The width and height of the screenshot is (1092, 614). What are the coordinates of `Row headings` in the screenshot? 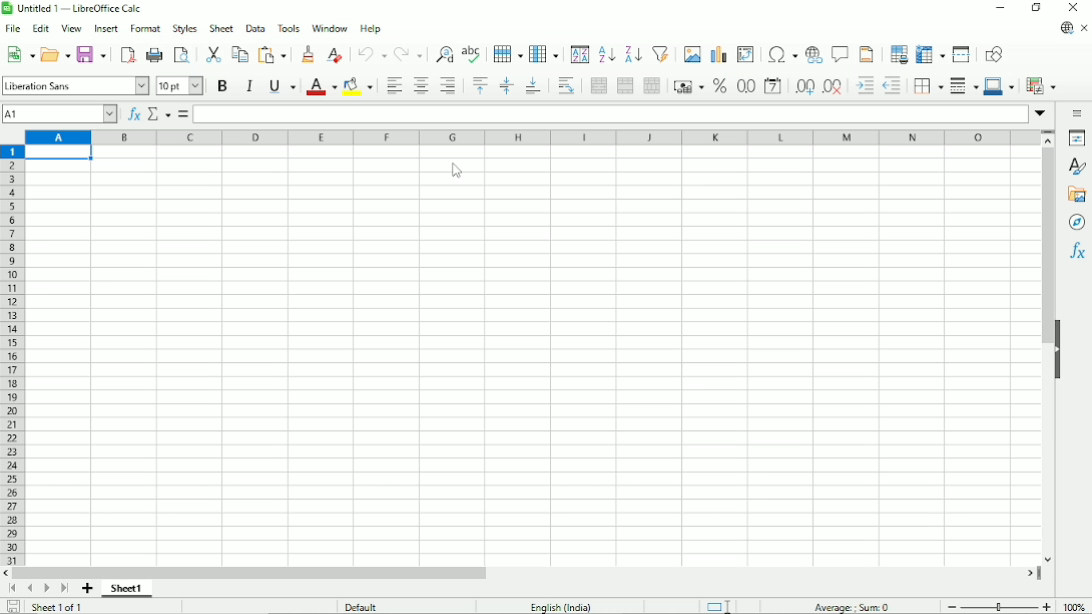 It's located at (14, 356).